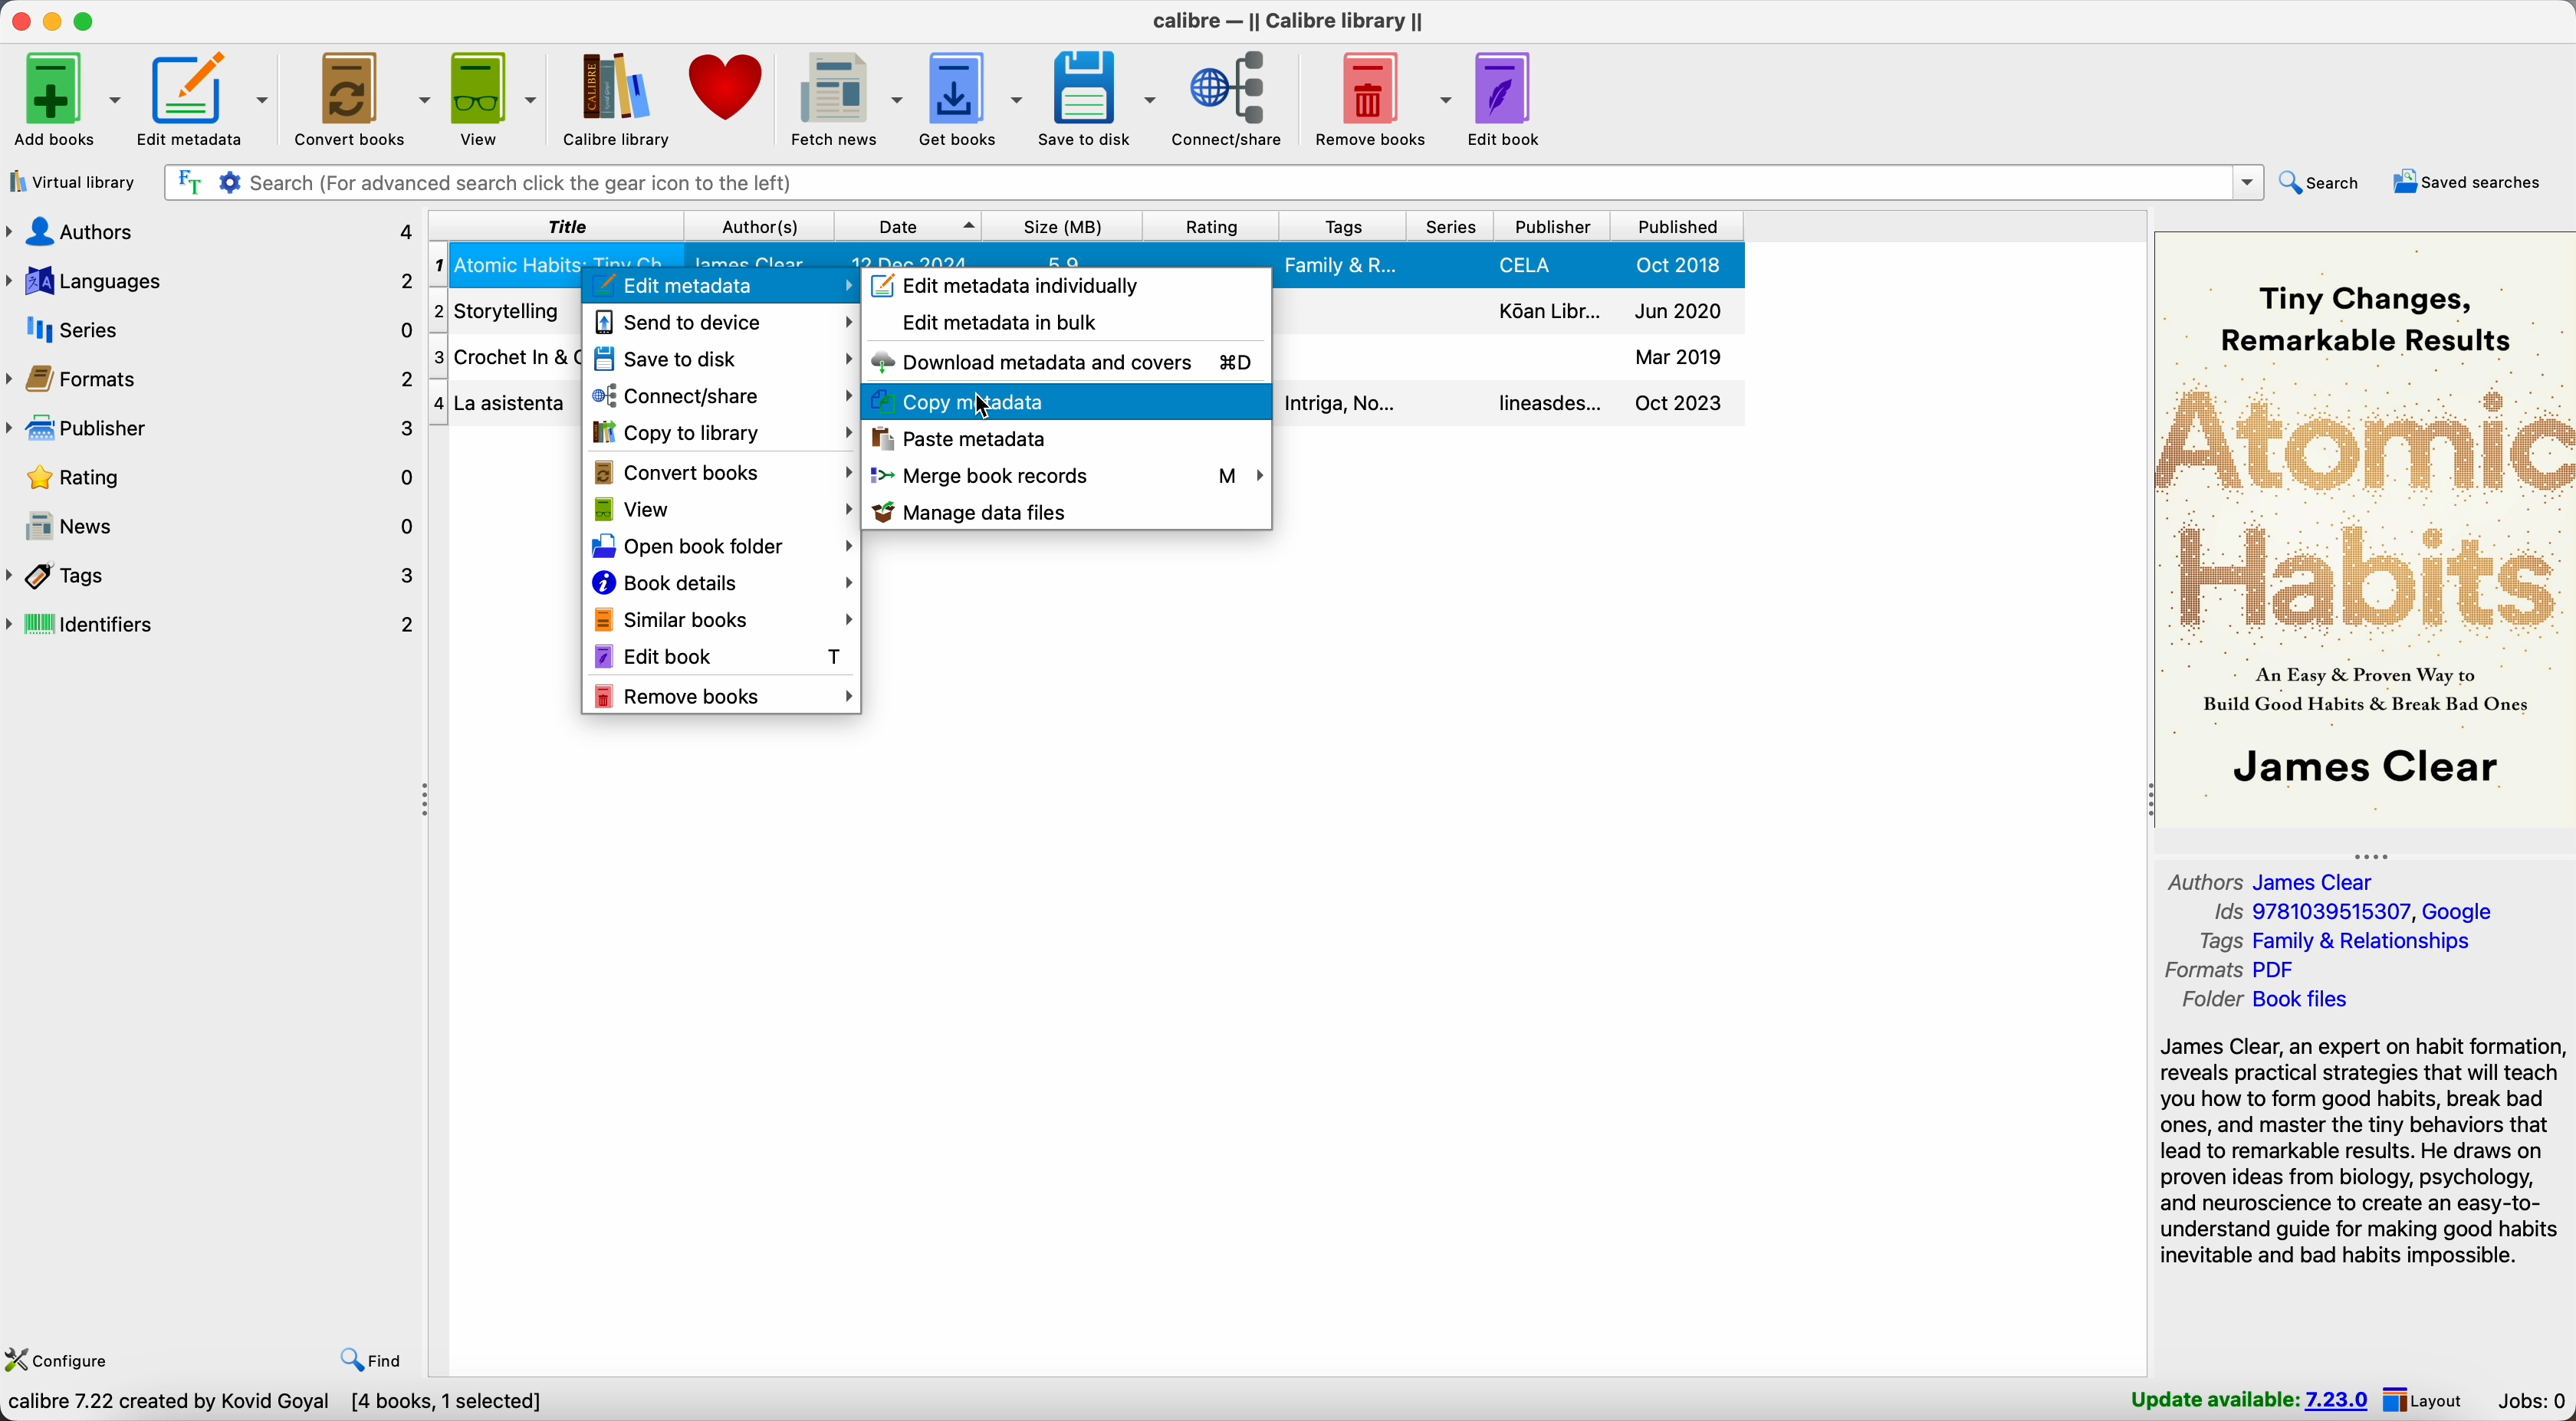 The image size is (2576, 1421). I want to click on publisher, so click(1557, 226).